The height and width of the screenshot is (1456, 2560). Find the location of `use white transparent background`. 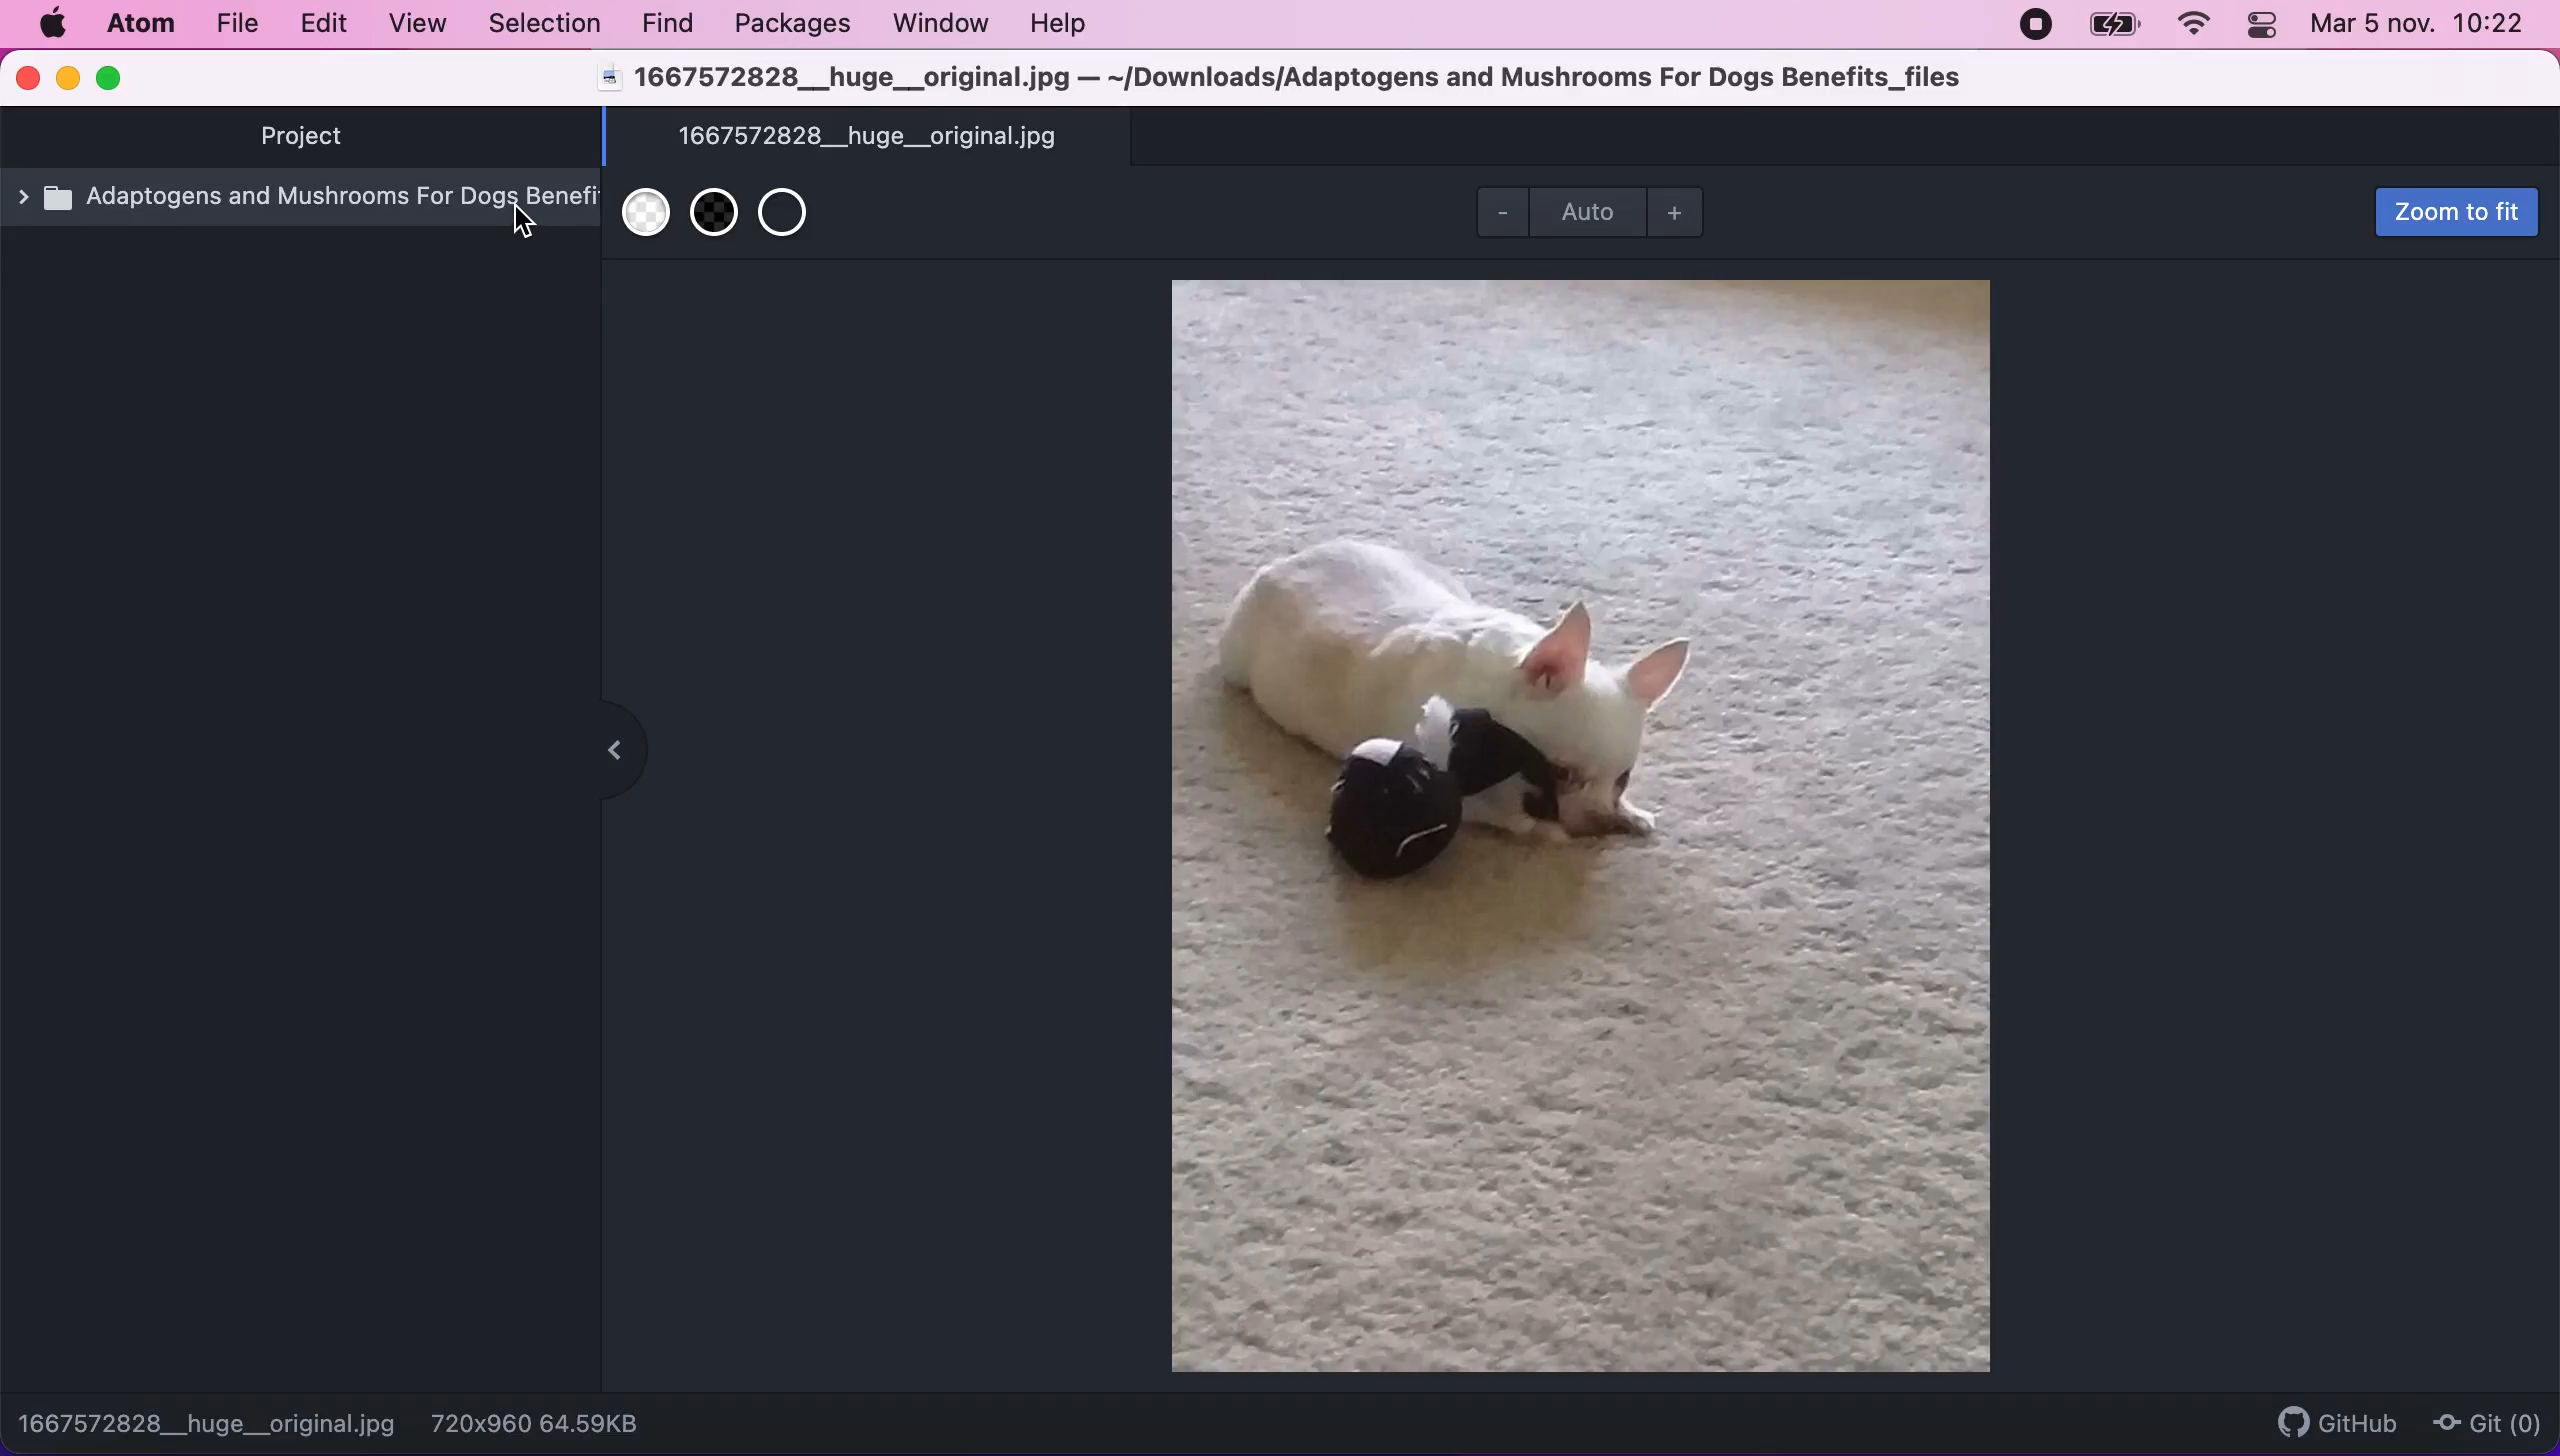

use white transparent background is located at coordinates (642, 225).